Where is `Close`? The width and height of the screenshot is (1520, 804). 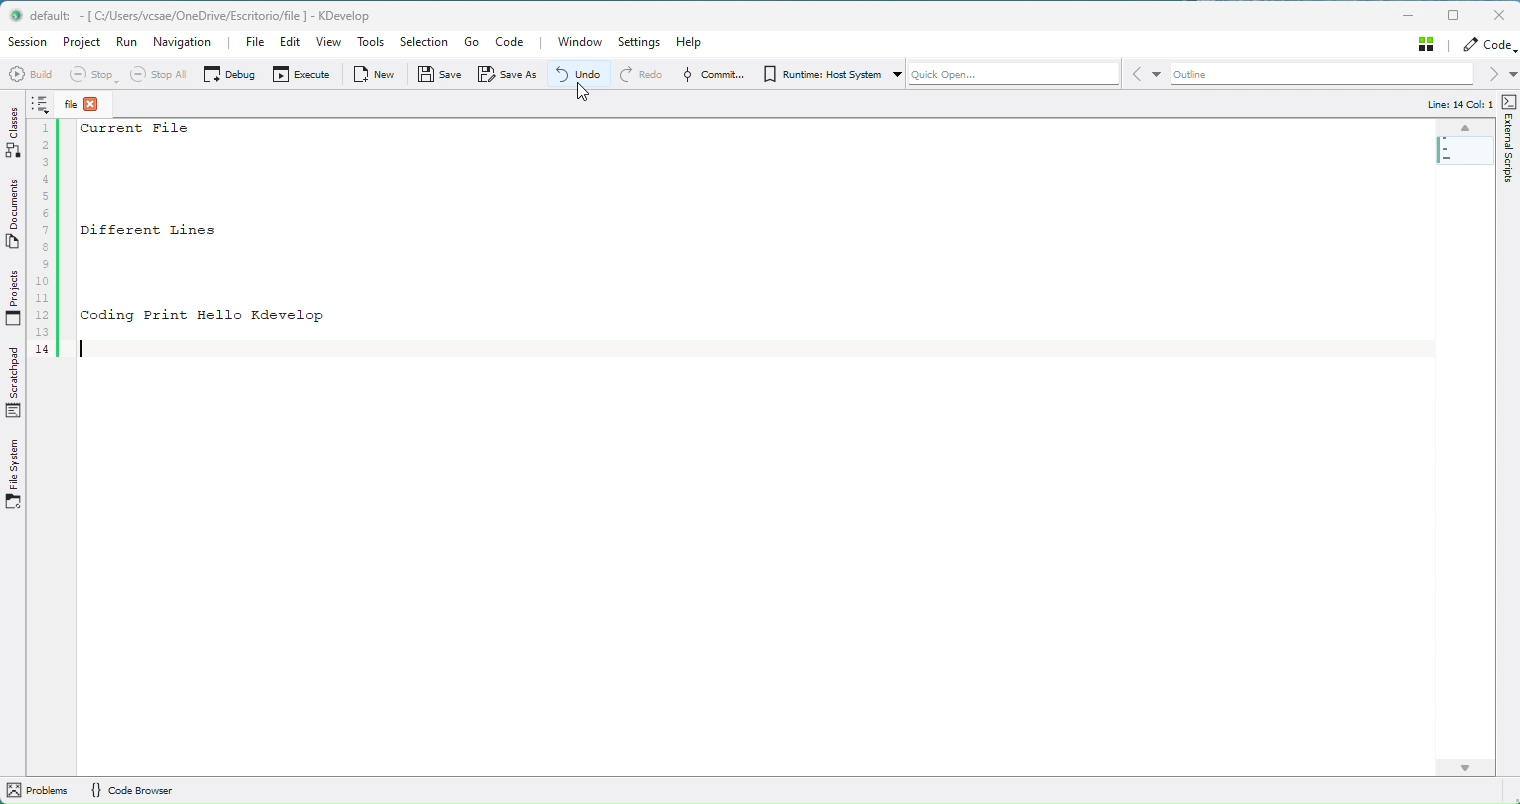 Close is located at coordinates (1500, 15).